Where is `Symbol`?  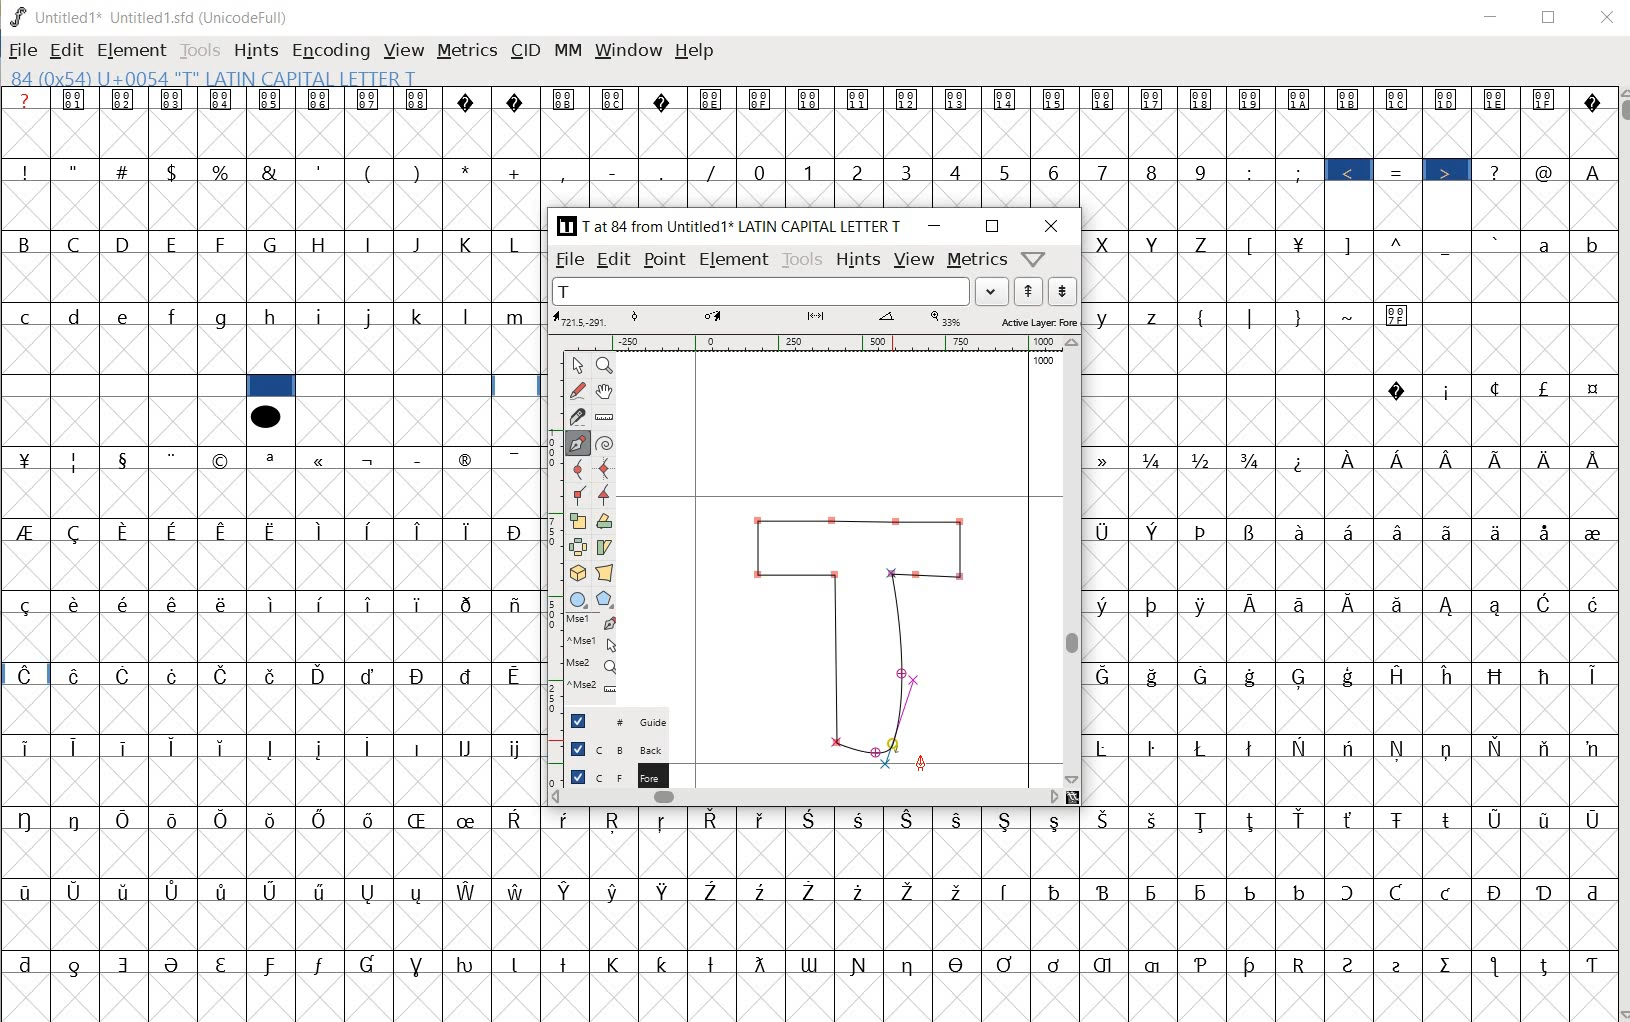 Symbol is located at coordinates (860, 101).